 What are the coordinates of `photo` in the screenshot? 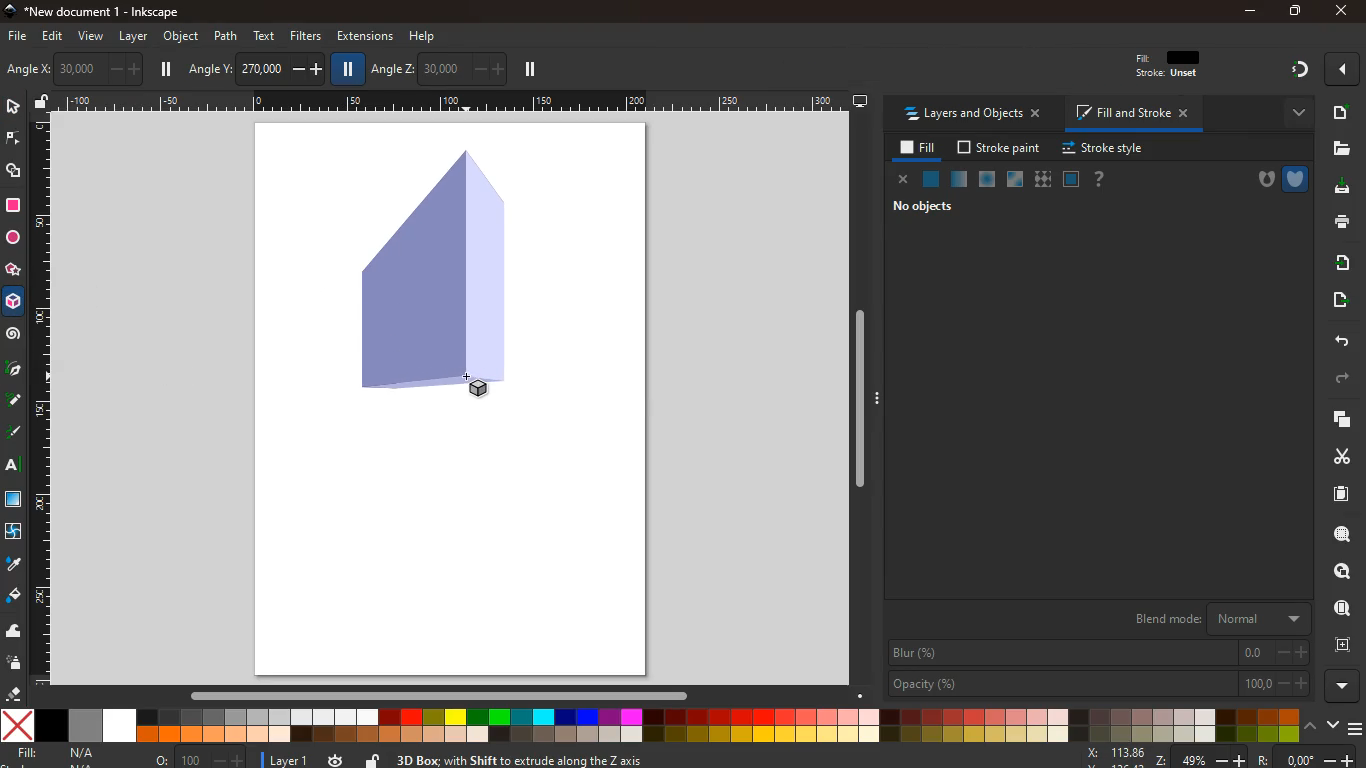 It's located at (21, 70).